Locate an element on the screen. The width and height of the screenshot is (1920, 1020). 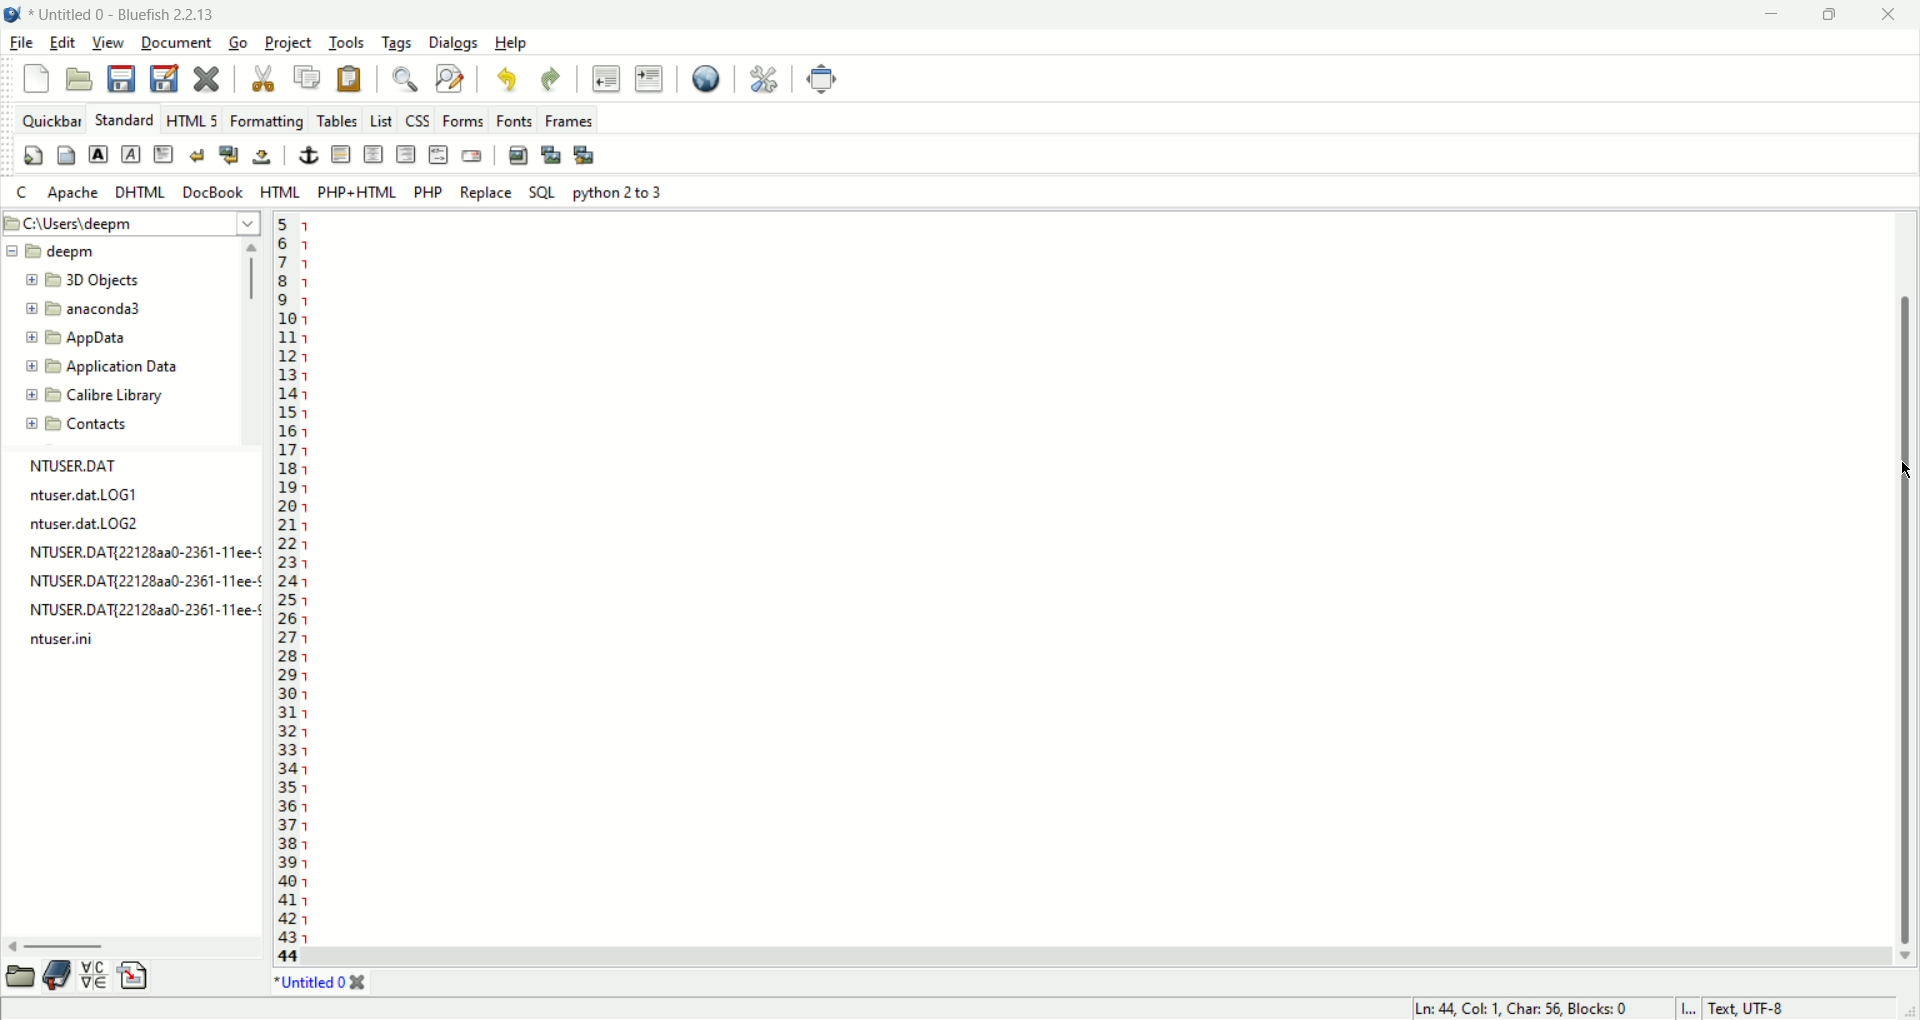
frames is located at coordinates (567, 120).